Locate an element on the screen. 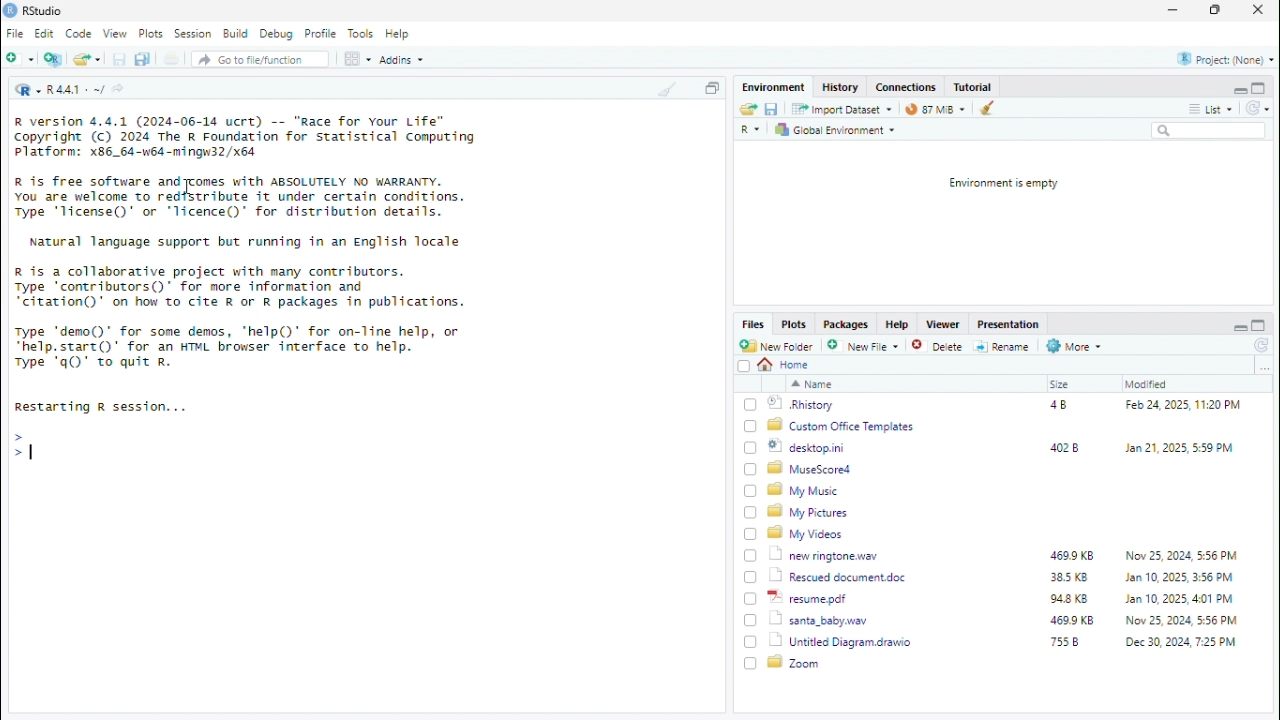 Image resolution: width=1280 pixels, height=720 pixels. code view is located at coordinates (359, 58).